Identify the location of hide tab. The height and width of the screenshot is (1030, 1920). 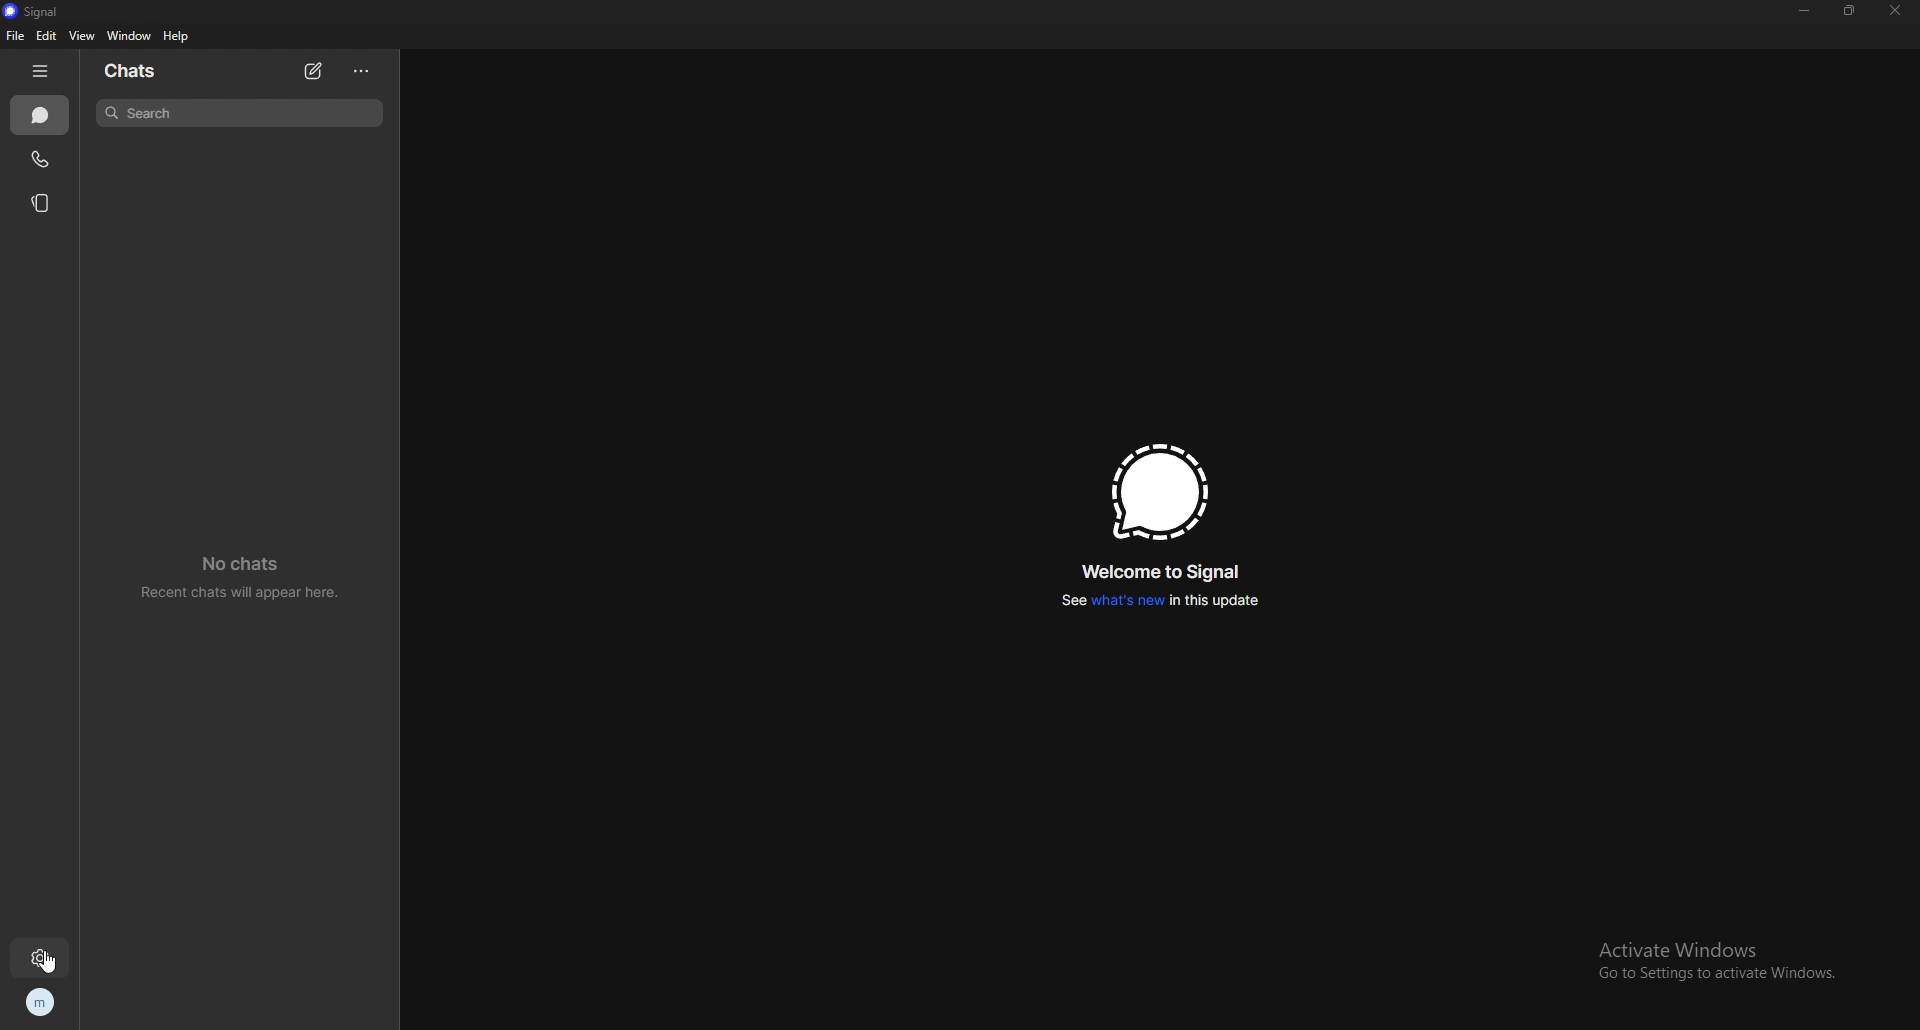
(43, 70).